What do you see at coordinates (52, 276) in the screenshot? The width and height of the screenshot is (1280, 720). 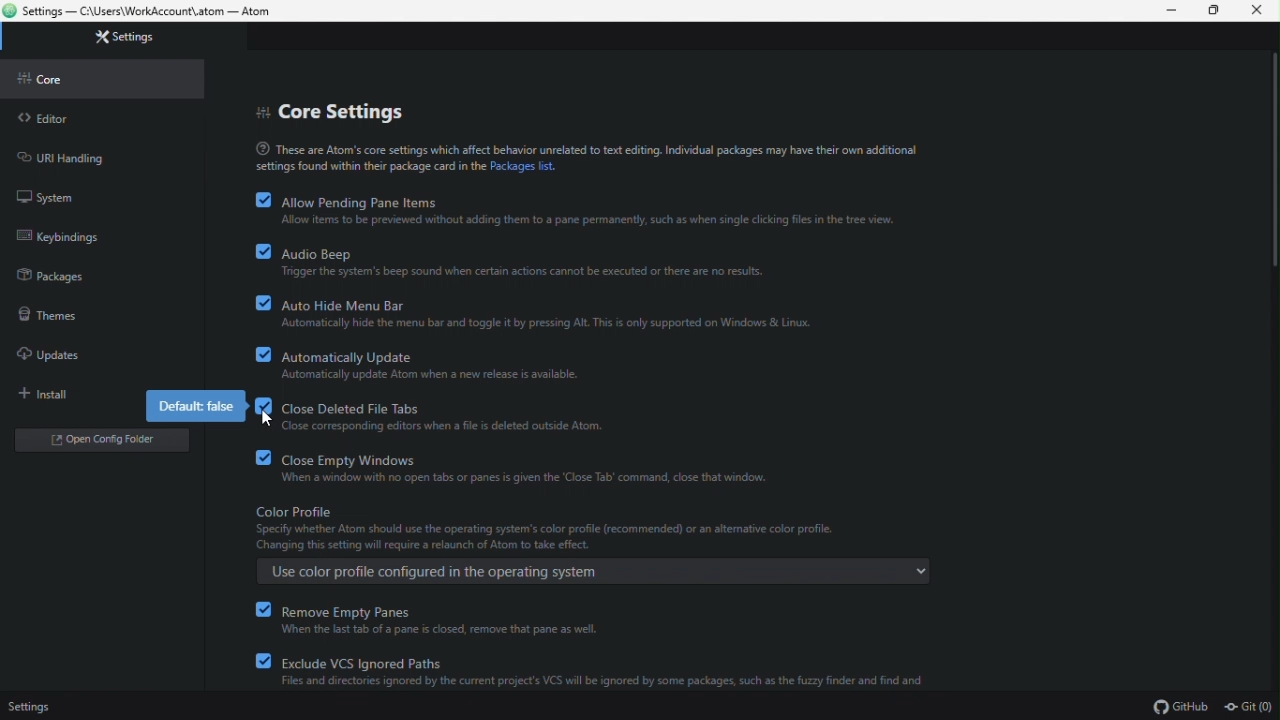 I see `packages` at bounding box center [52, 276].